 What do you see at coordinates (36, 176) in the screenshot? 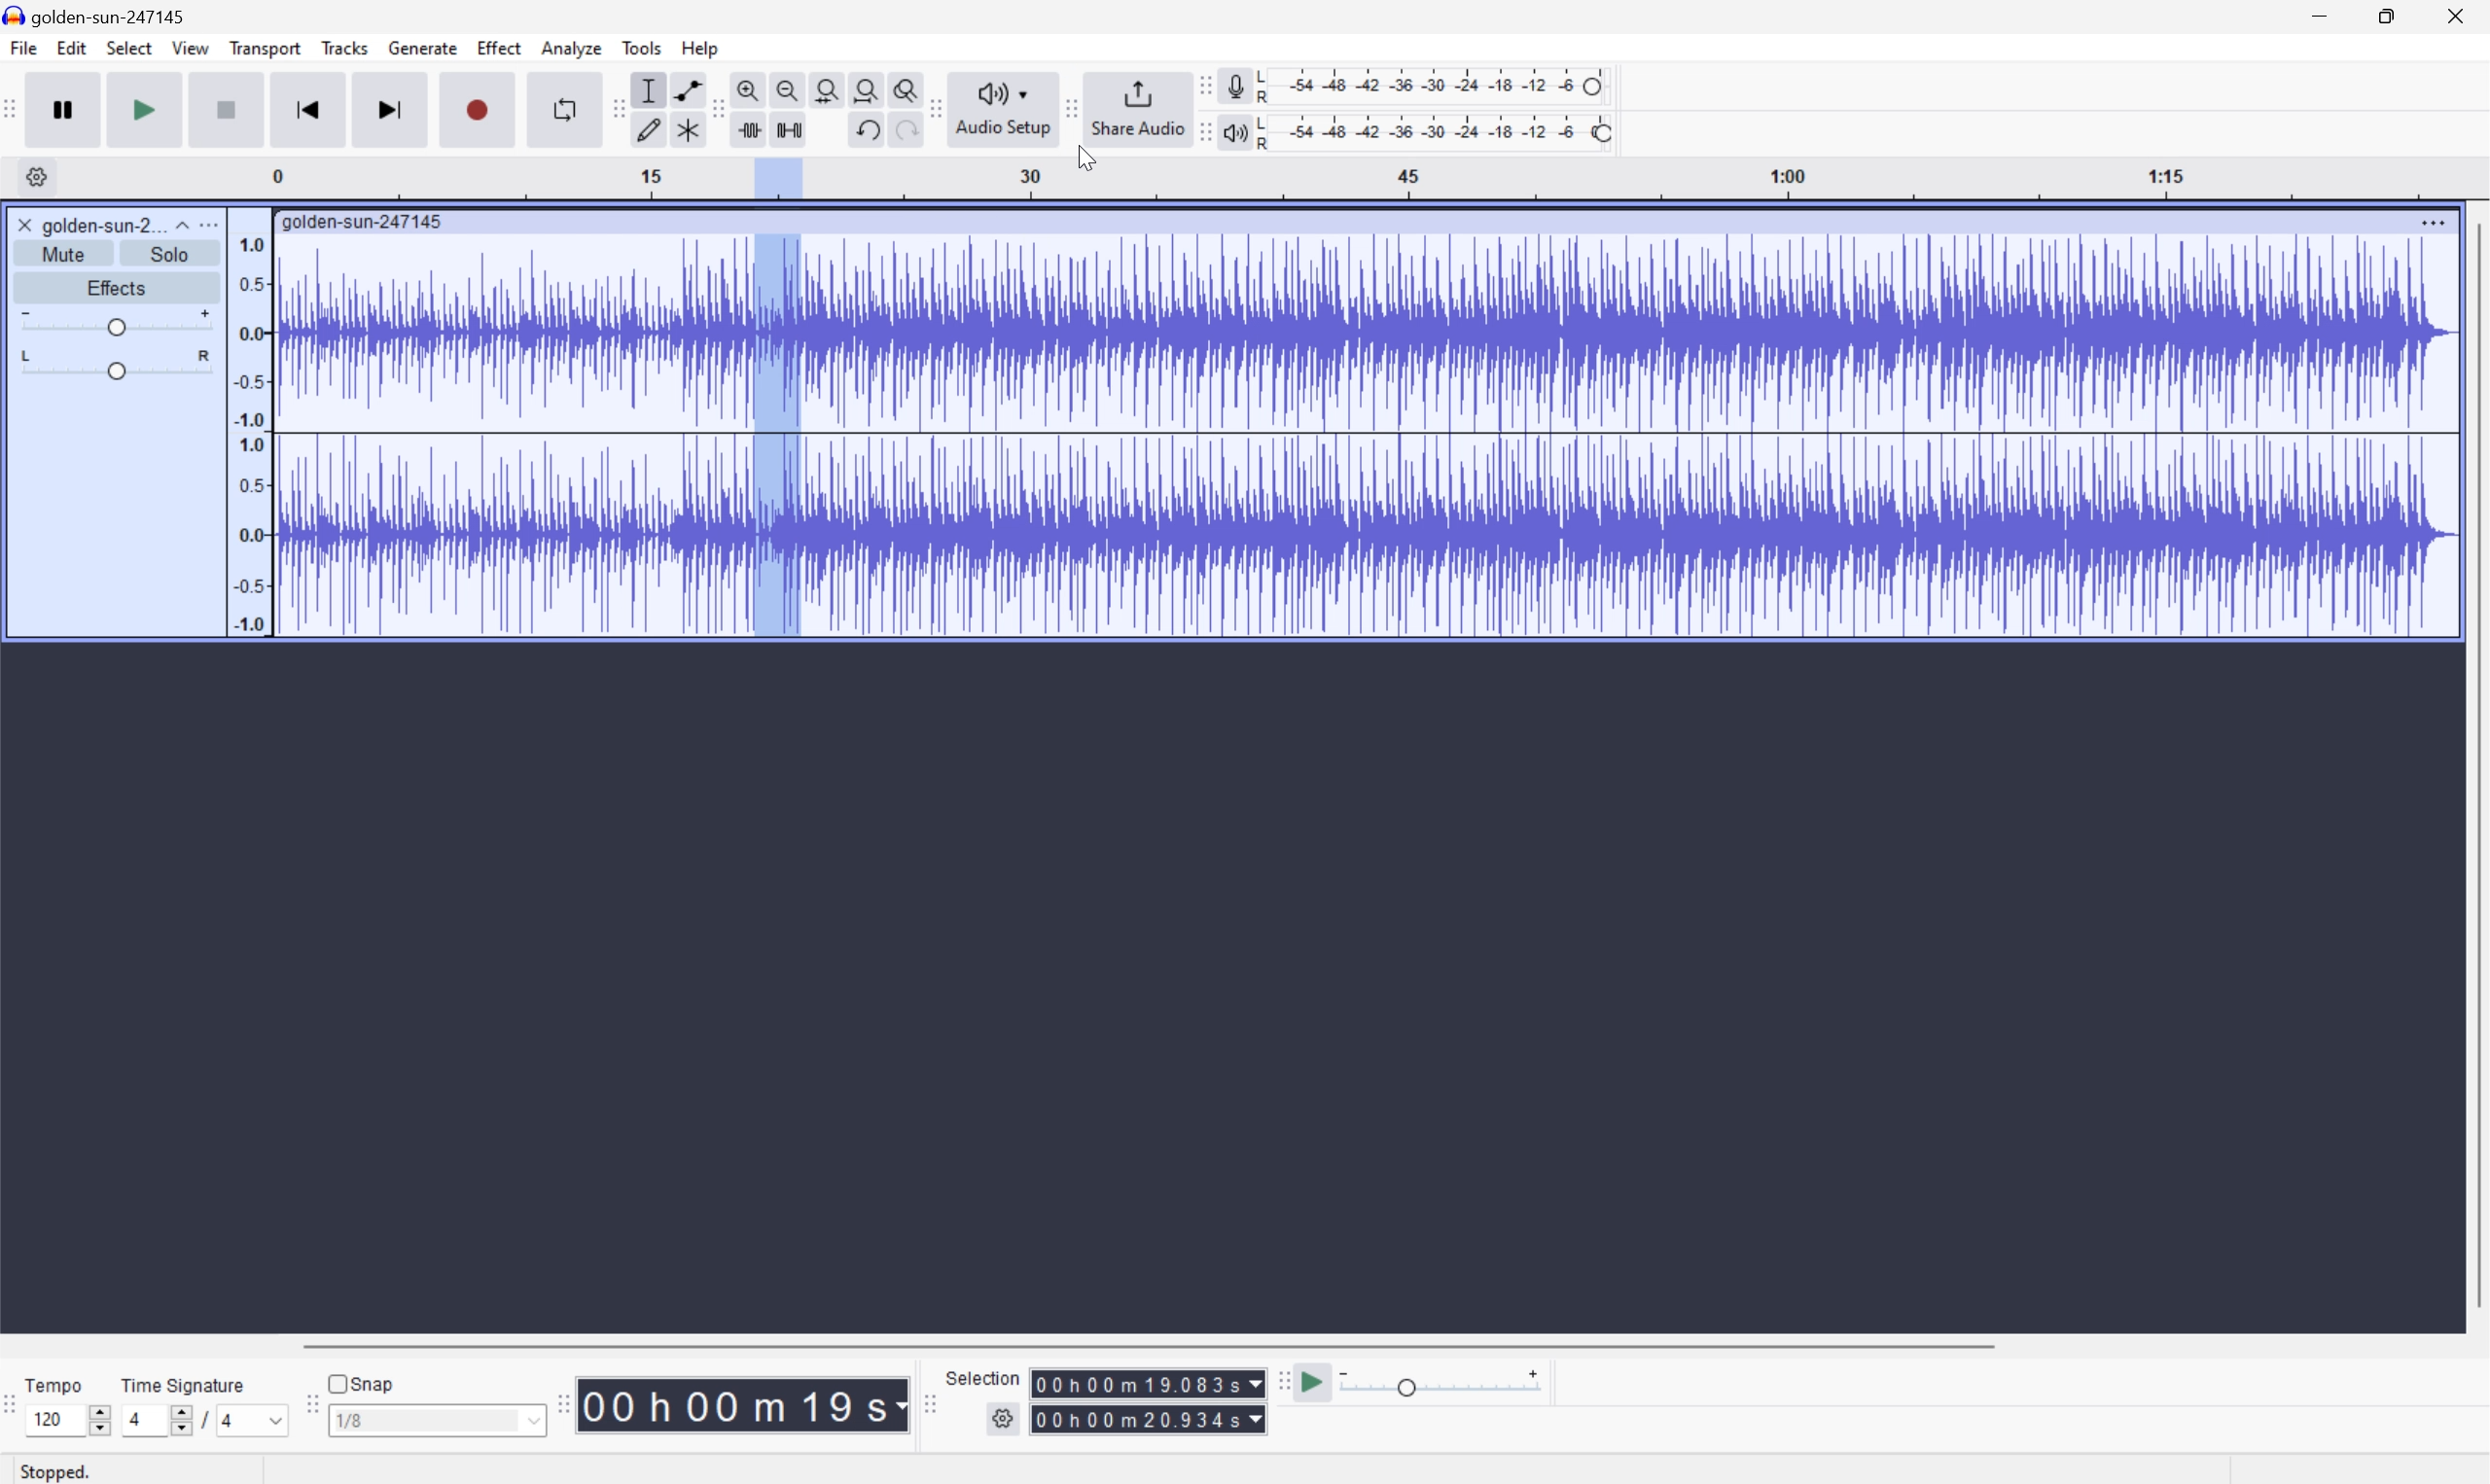
I see `settings` at bounding box center [36, 176].